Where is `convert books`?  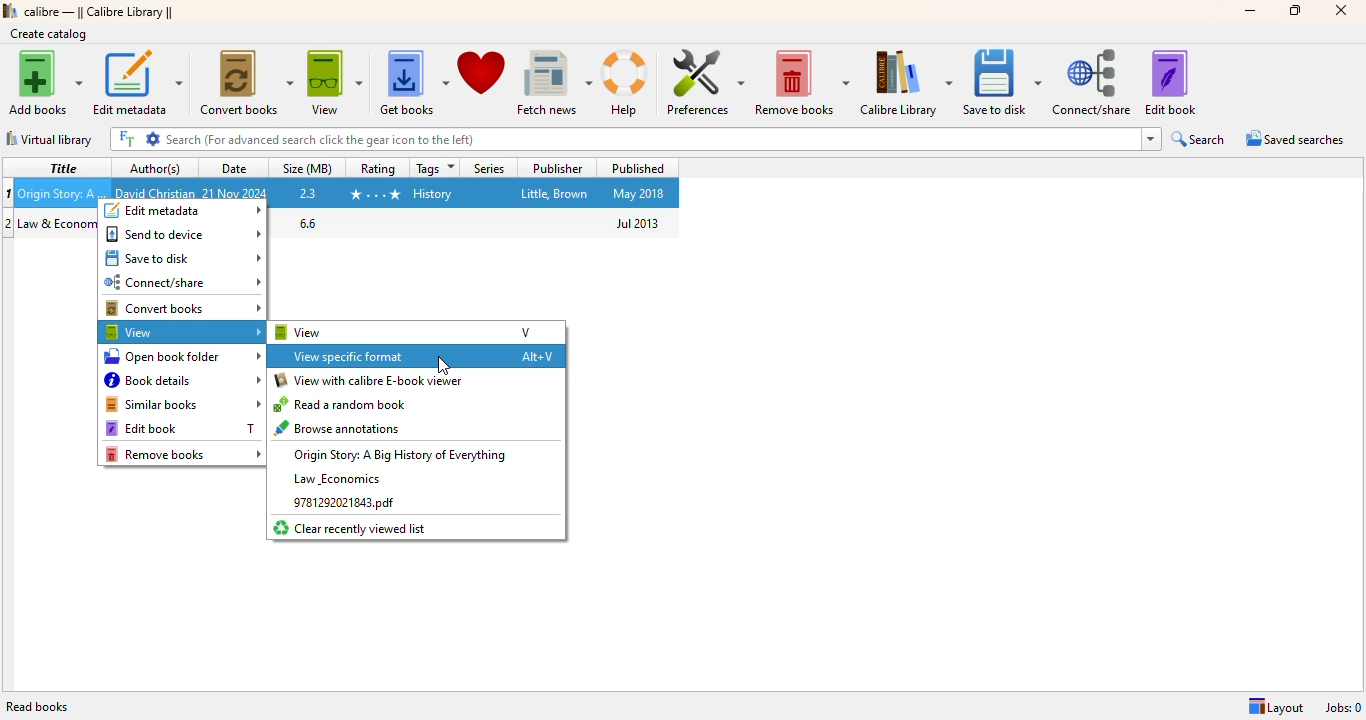 convert books is located at coordinates (182, 308).